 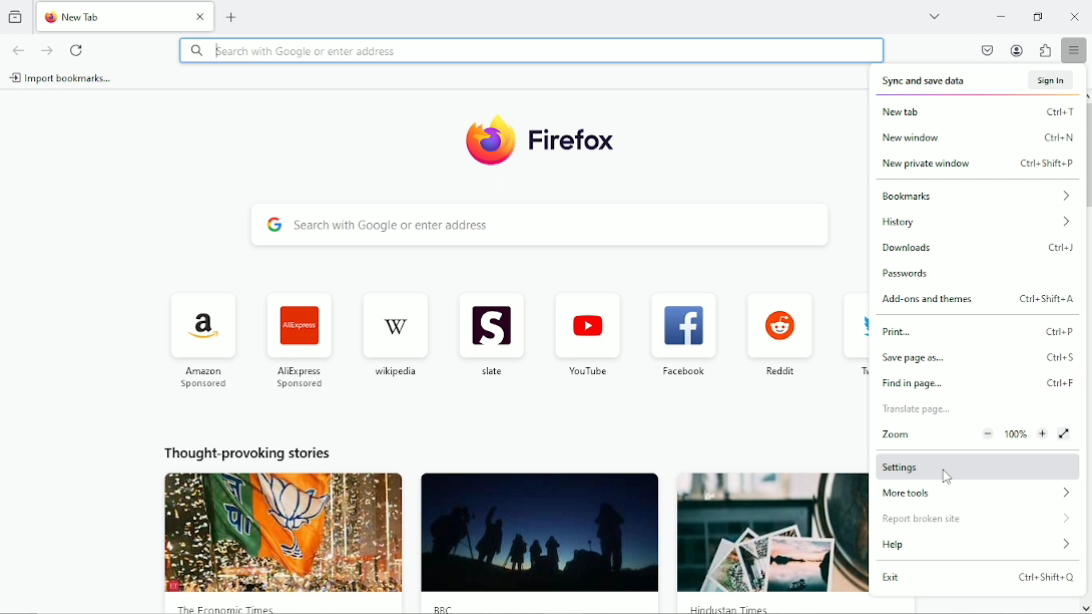 What do you see at coordinates (61, 78) in the screenshot?
I see `import bookmarks` at bounding box center [61, 78].